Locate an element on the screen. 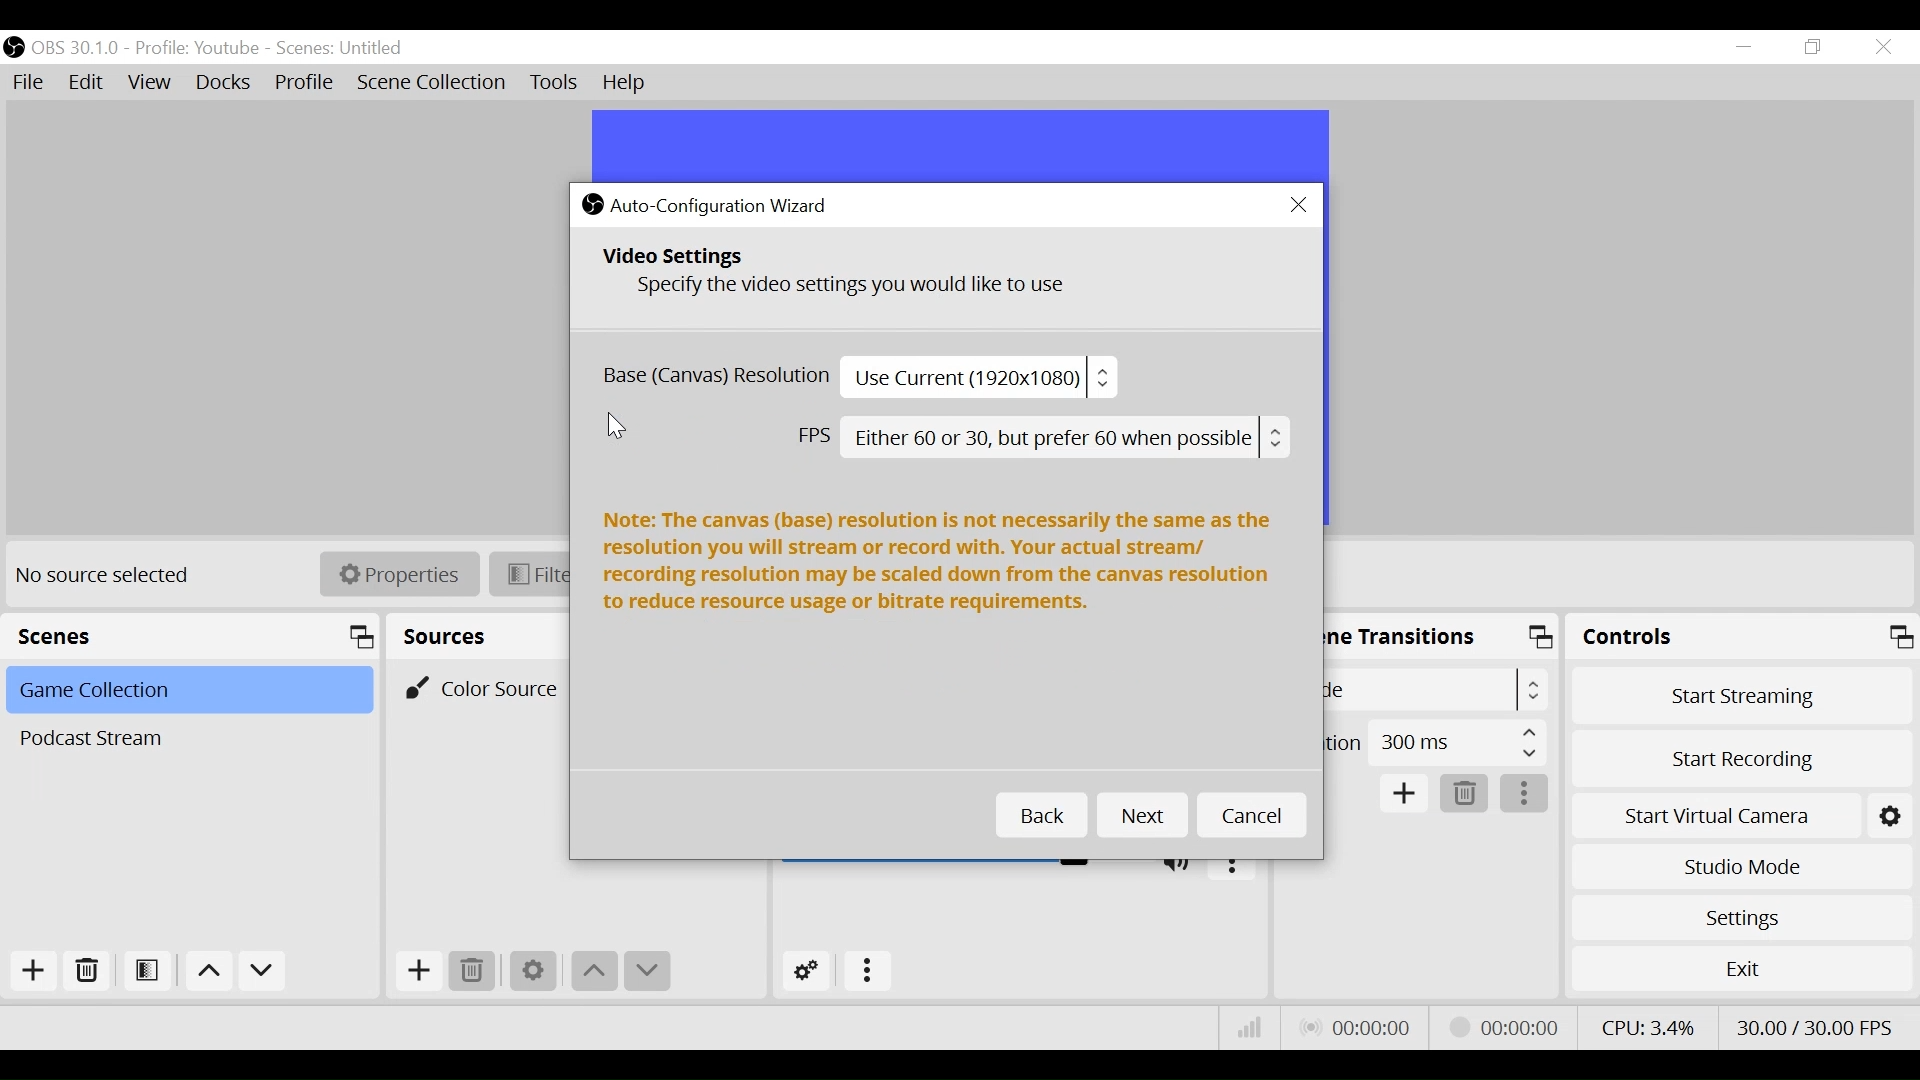 The width and height of the screenshot is (1920, 1080). Back is located at coordinates (1040, 817).